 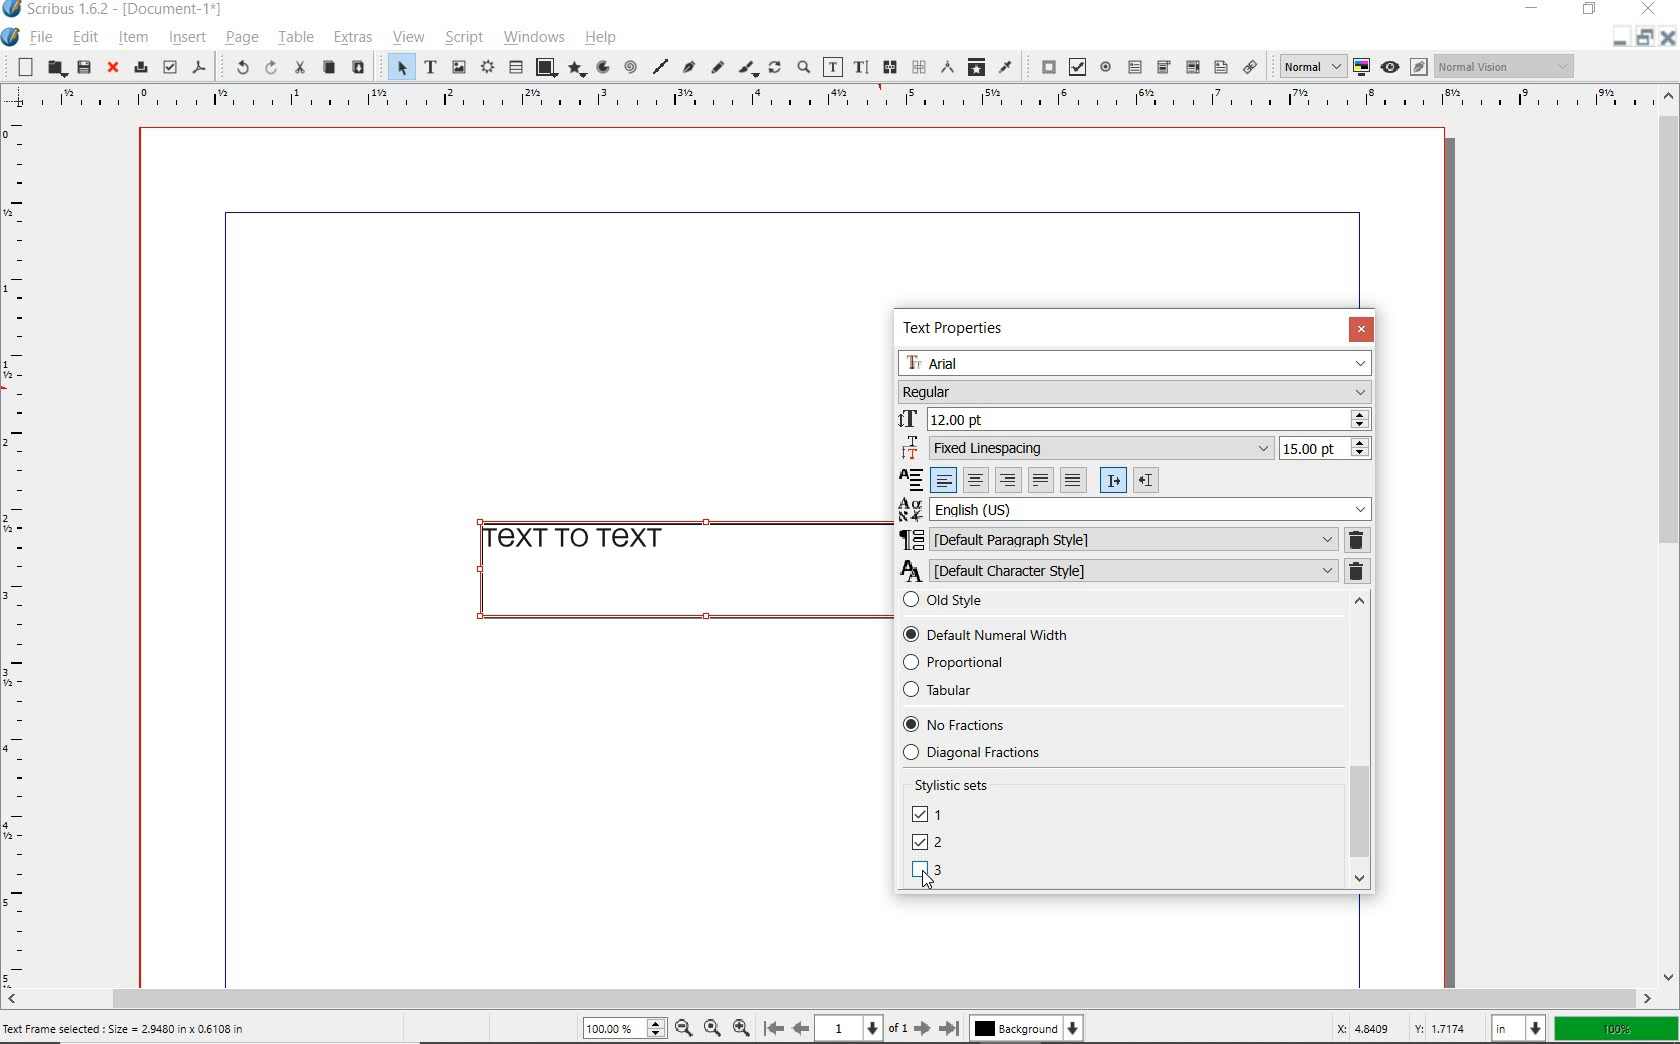 What do you see at coordinates (829, 998) in the screenshot?
I see `scrollbar` at bounding box center [829, 998].